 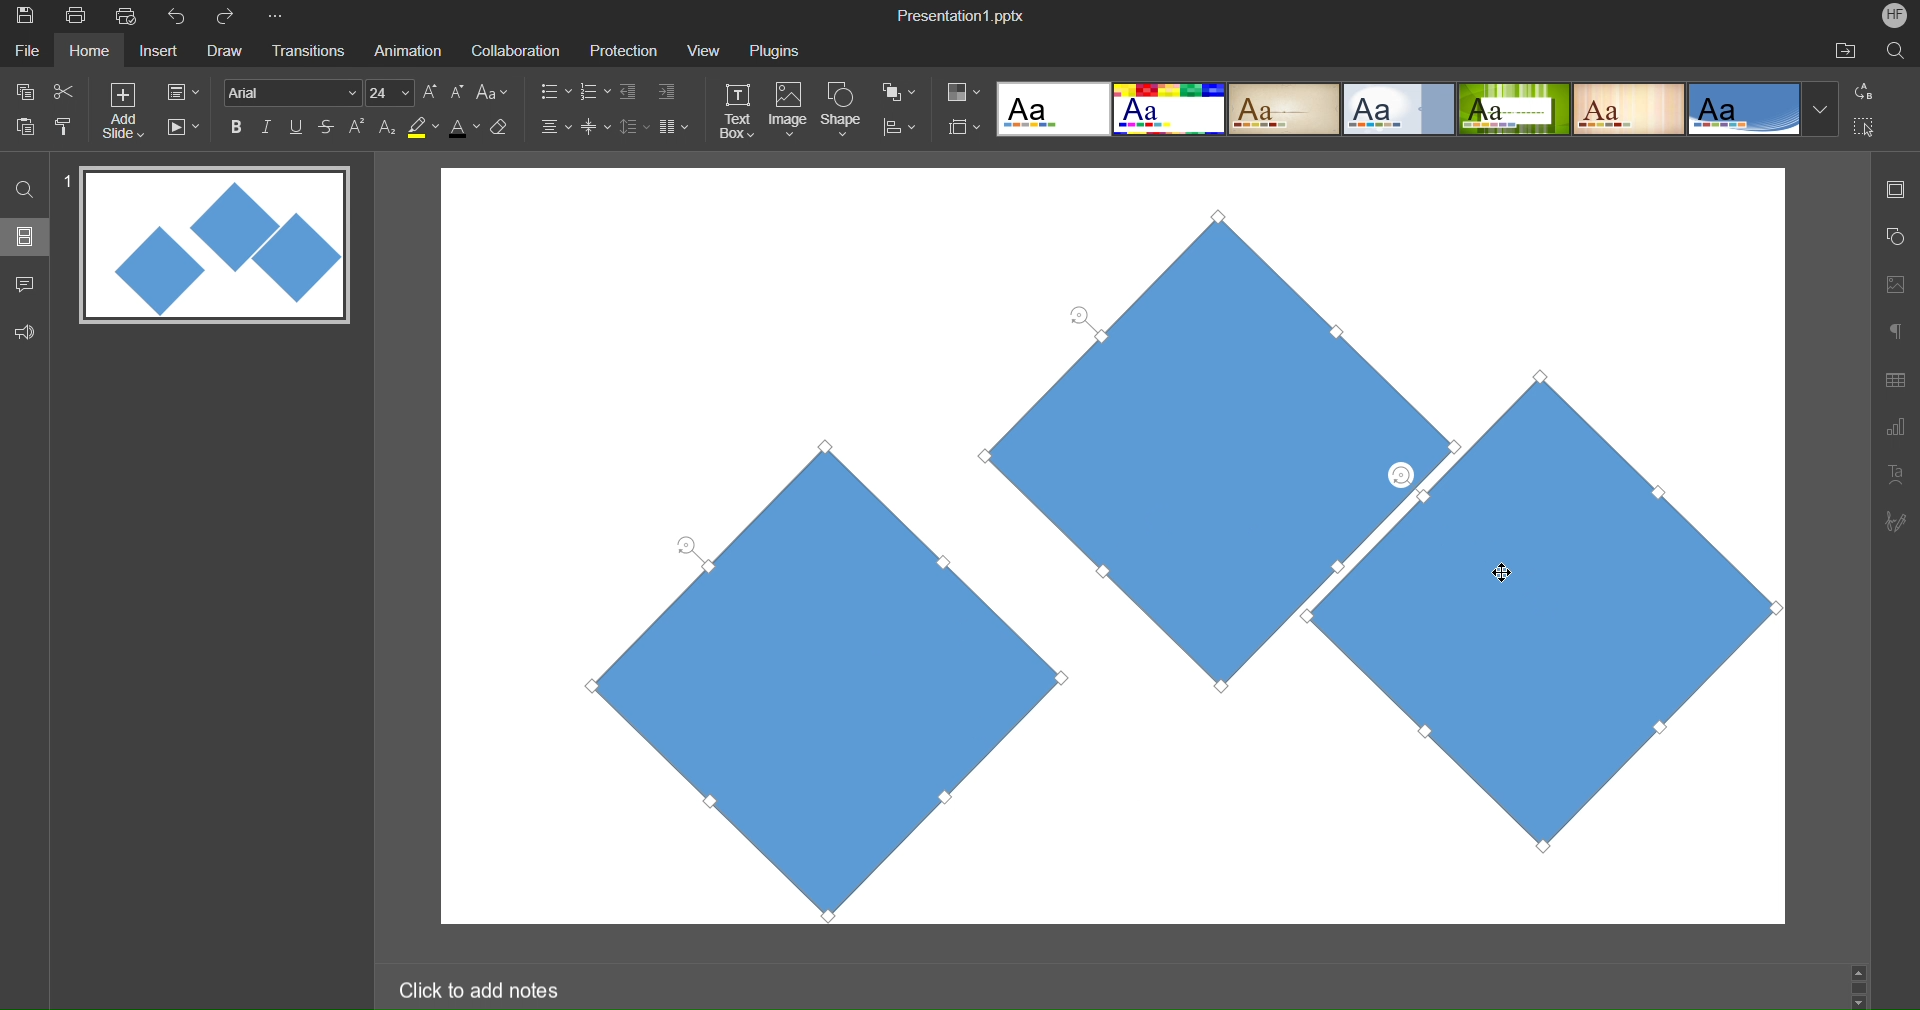 I want to click on Font, so click(x=290, y=92).